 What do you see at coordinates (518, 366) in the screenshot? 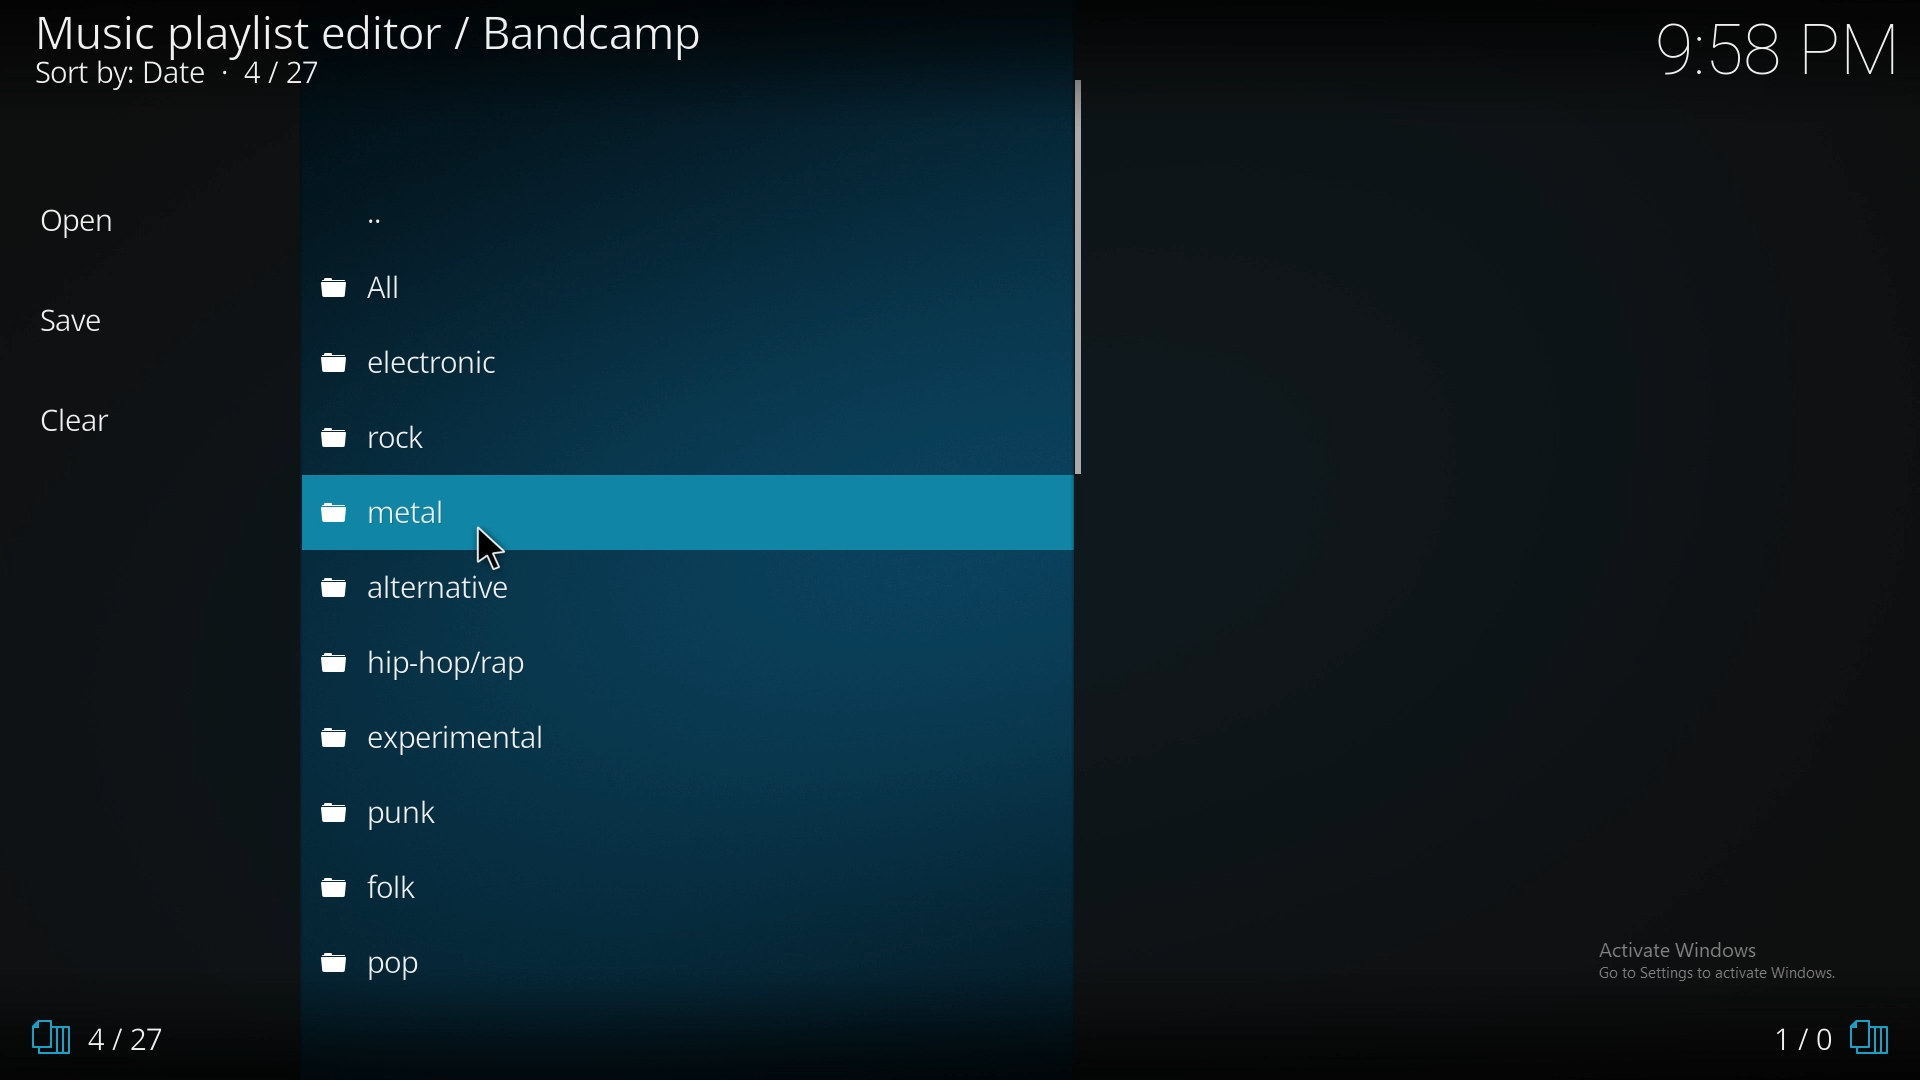
I see `music genre` at bounding box center [518, 366].